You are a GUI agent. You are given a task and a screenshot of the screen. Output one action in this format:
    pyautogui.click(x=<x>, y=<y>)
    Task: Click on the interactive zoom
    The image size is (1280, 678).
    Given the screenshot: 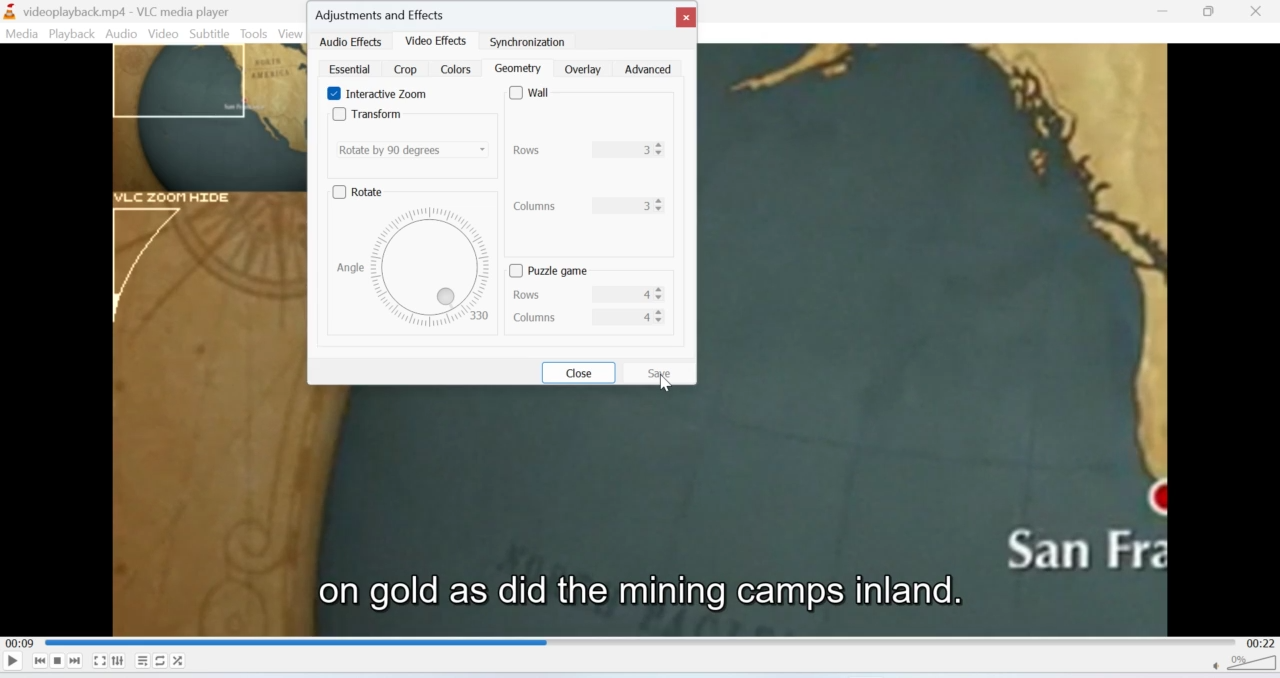 What is the action you would take?
    pyautogui.click(x=404, y=92)
    